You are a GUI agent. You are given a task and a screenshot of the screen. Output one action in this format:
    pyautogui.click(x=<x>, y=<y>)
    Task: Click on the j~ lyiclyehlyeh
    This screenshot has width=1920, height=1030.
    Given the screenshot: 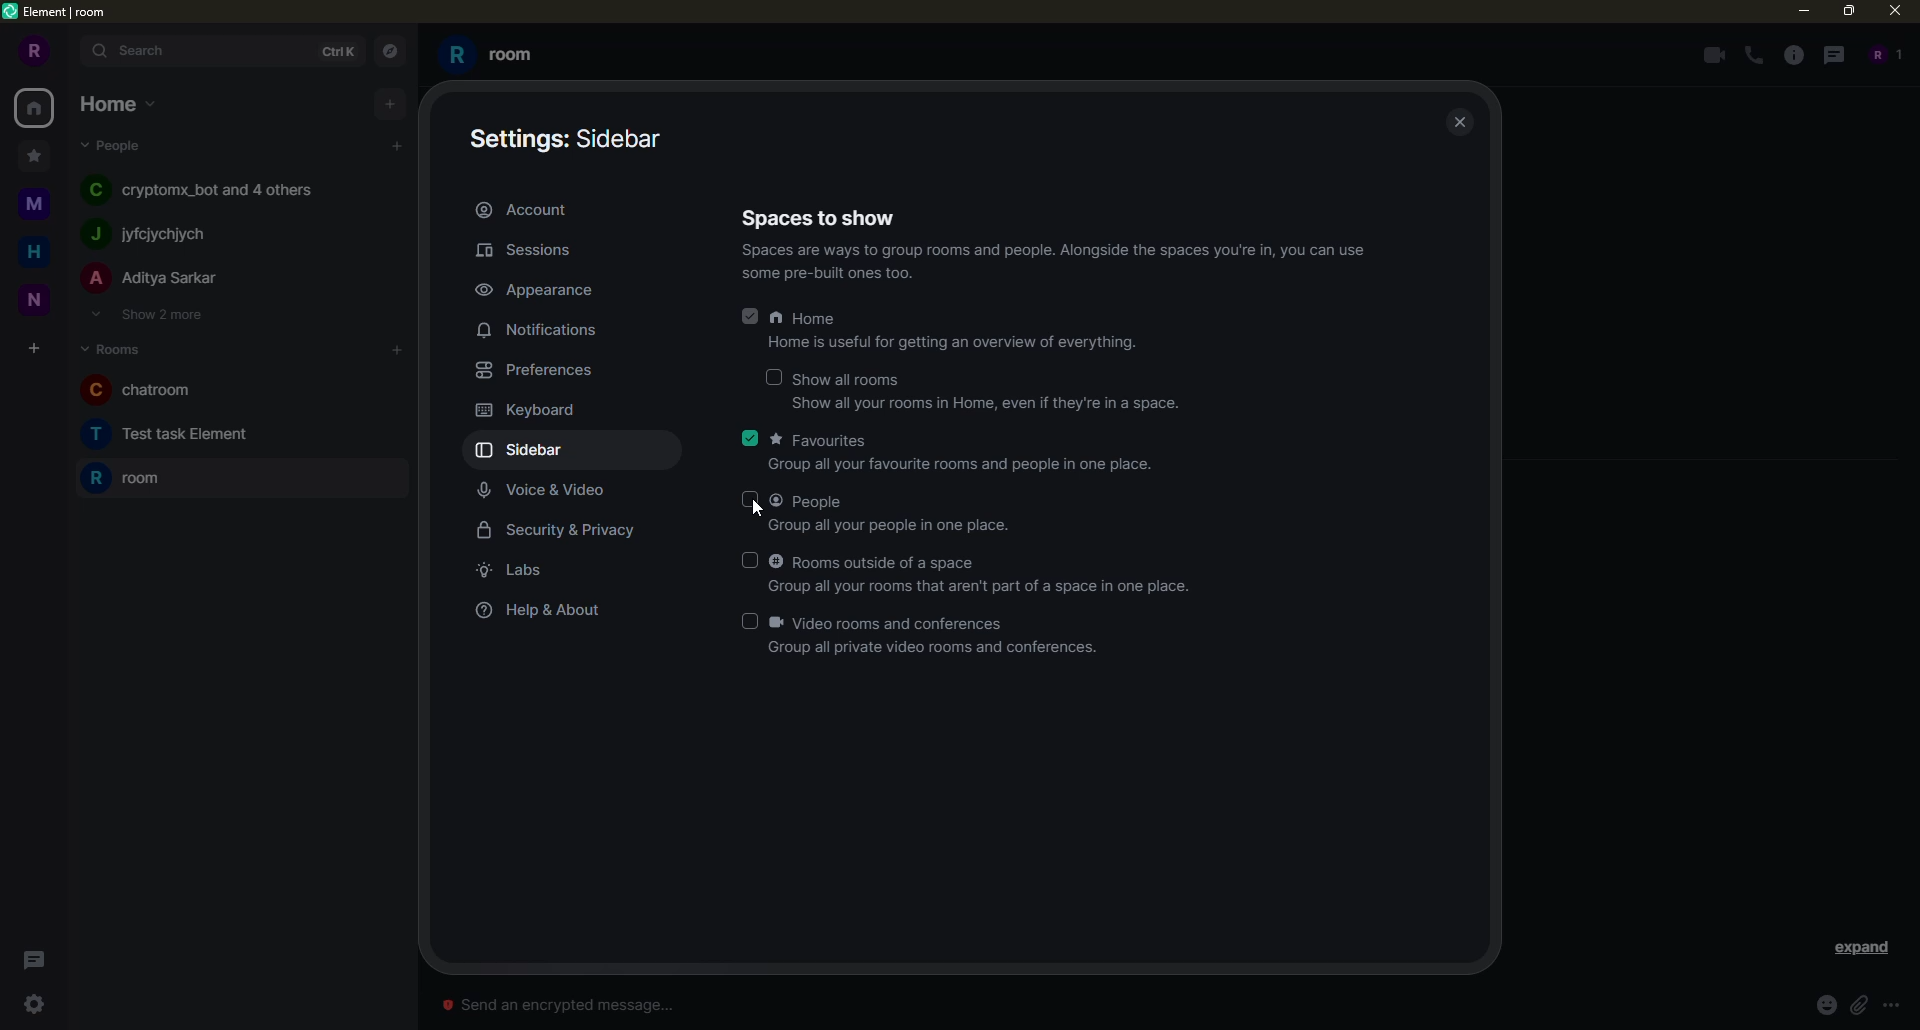 What is the action you would take?
    pyautogui.click(x=190, y=235)
    